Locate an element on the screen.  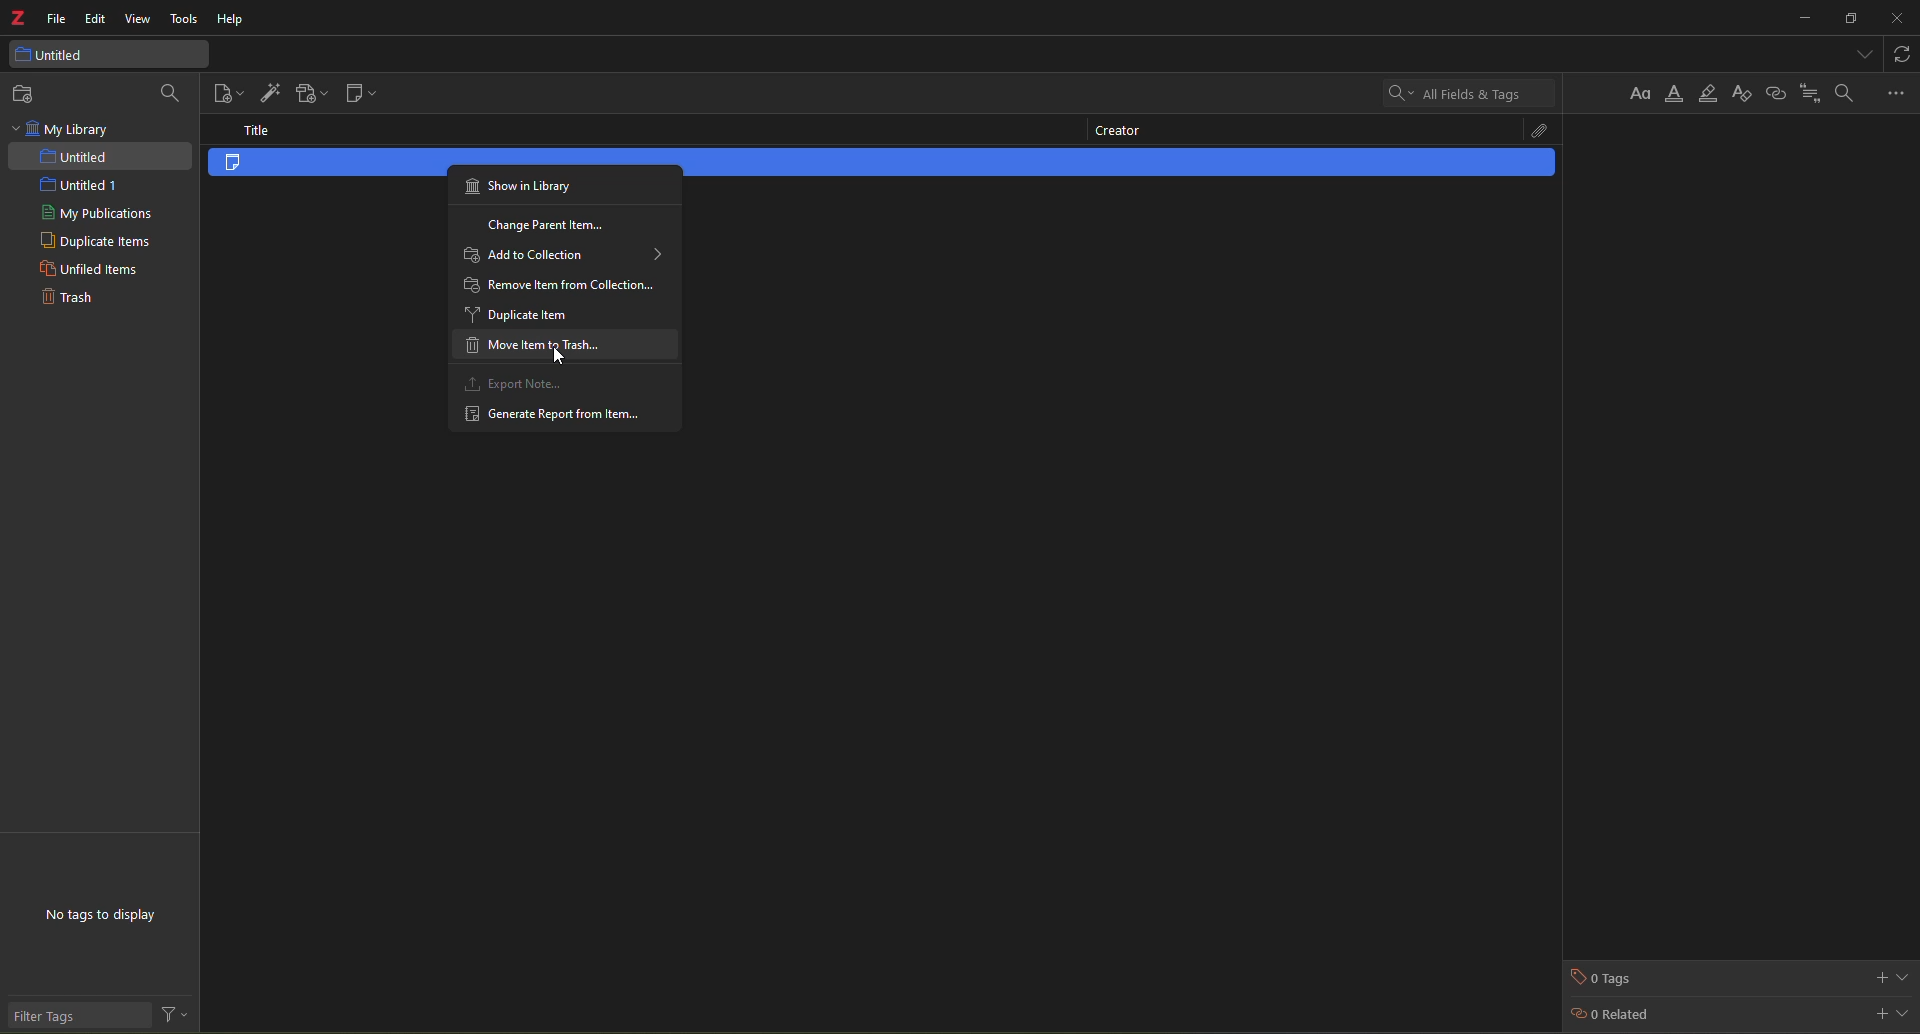
filter tags is located at coordinates (52, 1016).